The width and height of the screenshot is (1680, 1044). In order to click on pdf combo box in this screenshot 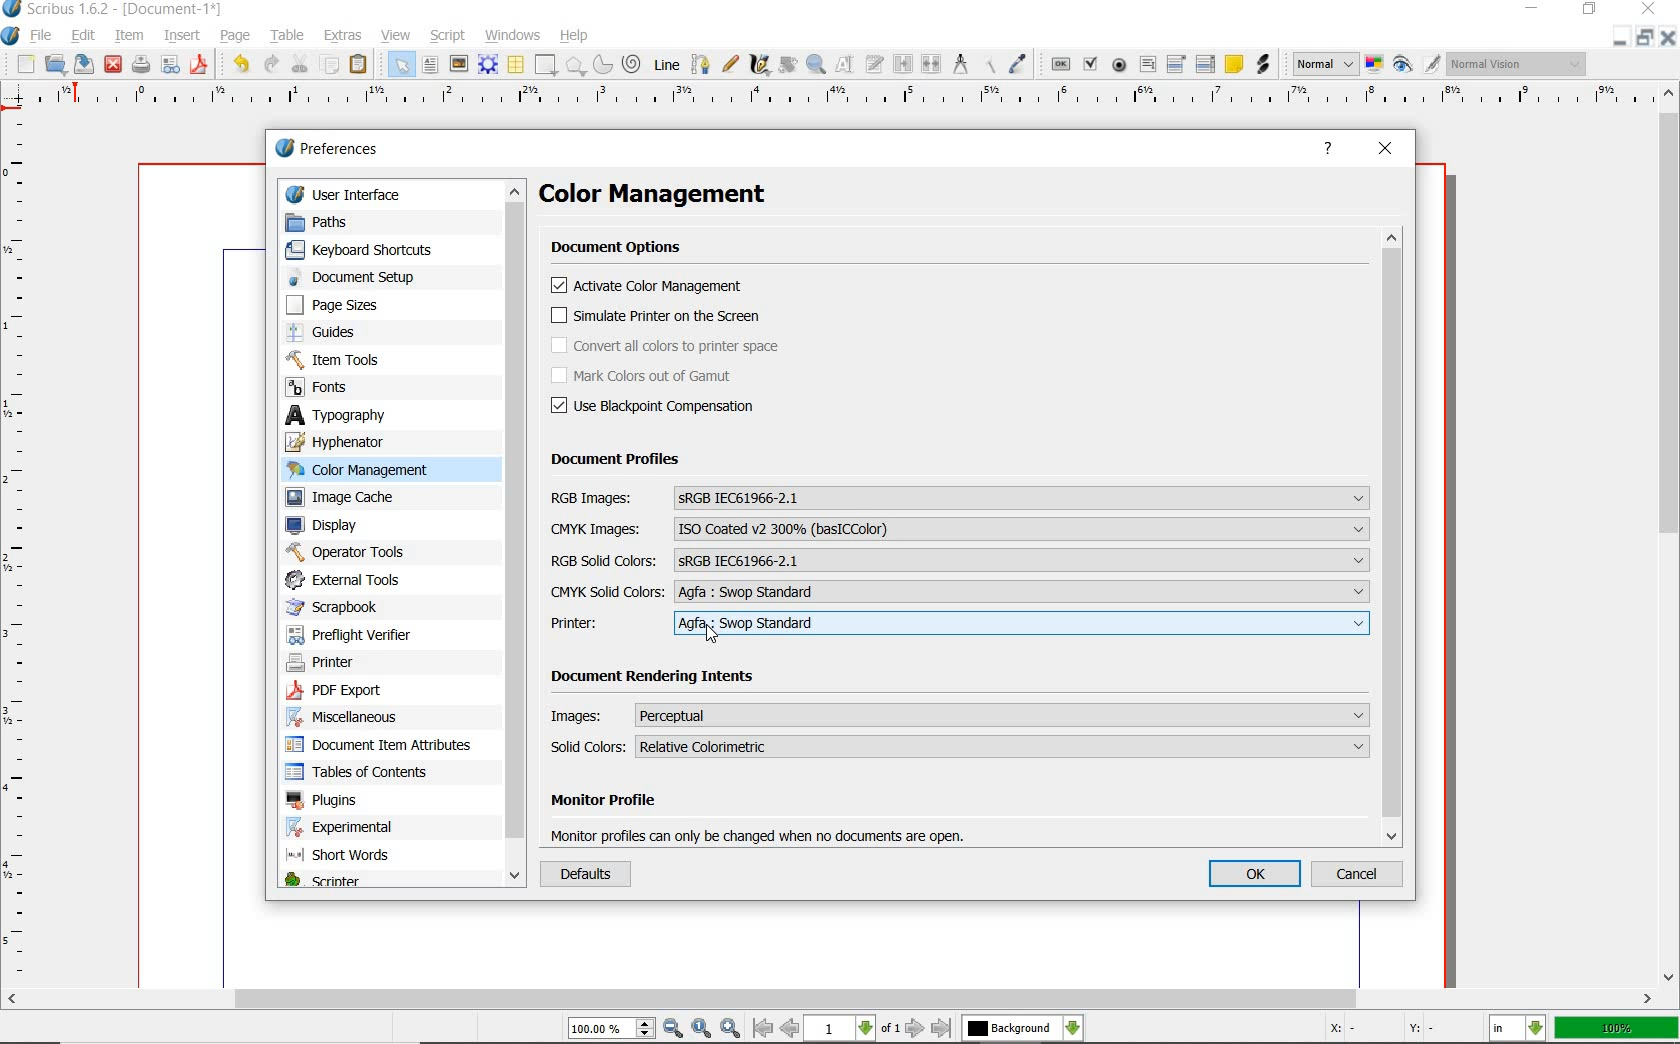, I will do `click(1180, 63)`.